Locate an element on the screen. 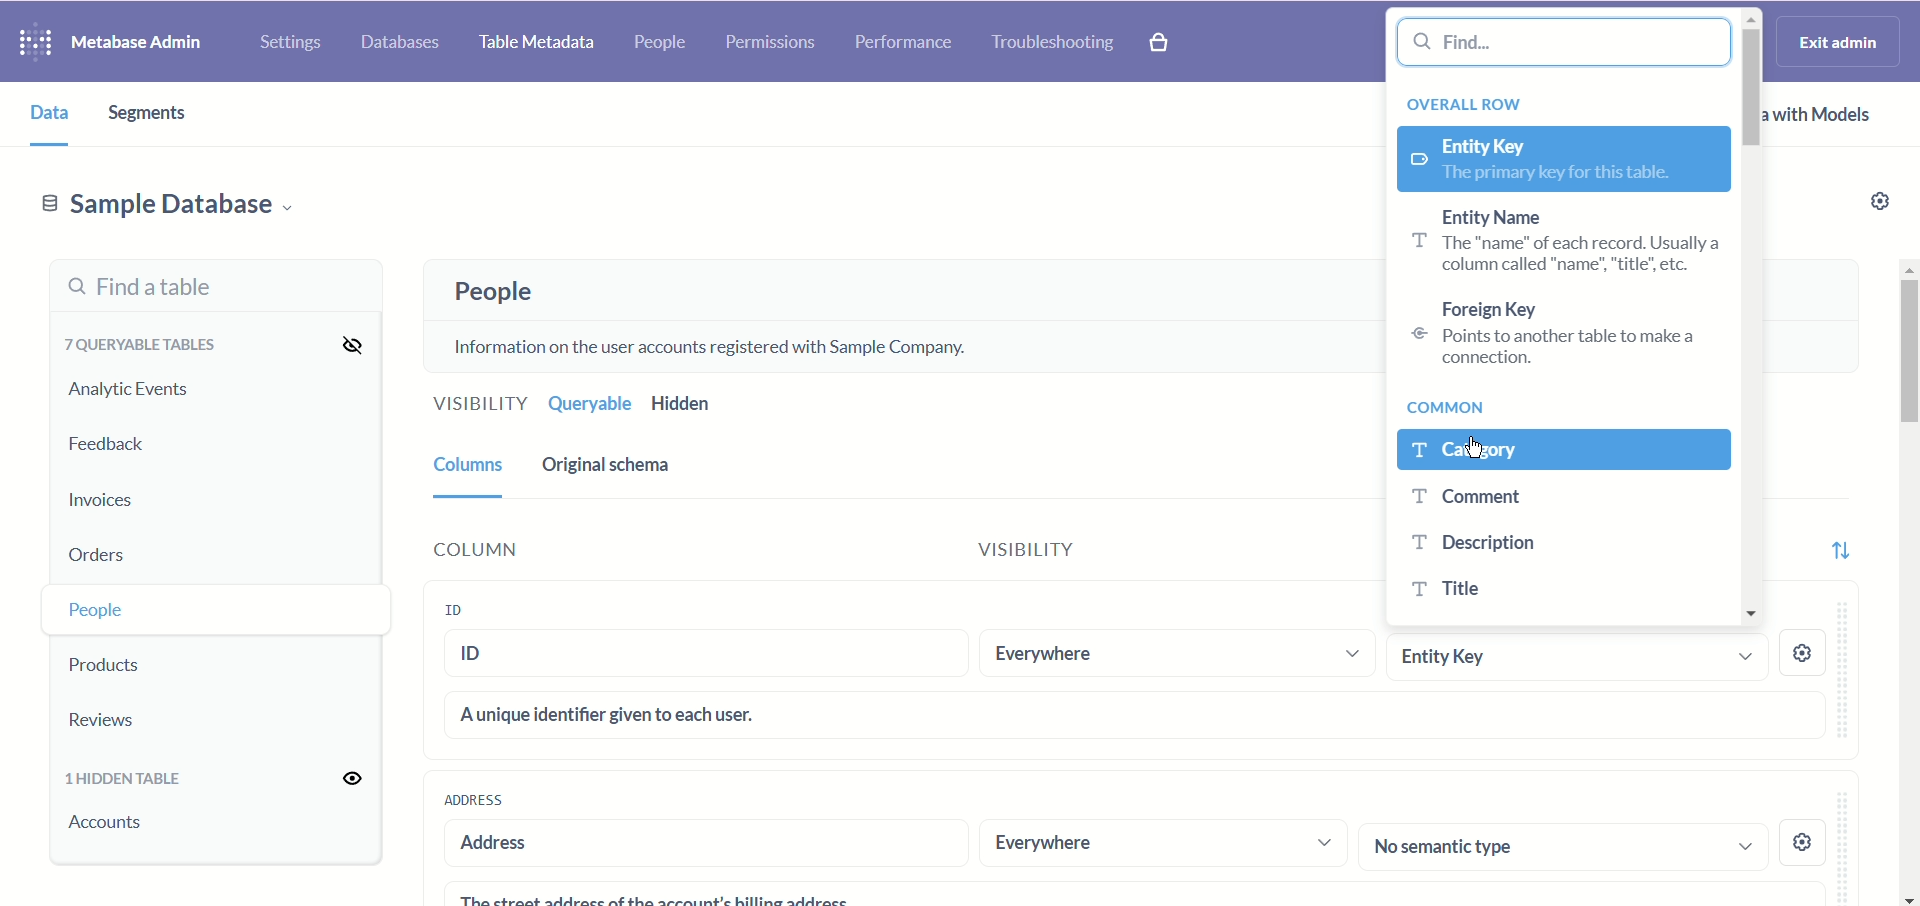 Image resolution: width=1920 pixels, height=906 pixels. Troubleshooting is located at coordinates (1053, 41).